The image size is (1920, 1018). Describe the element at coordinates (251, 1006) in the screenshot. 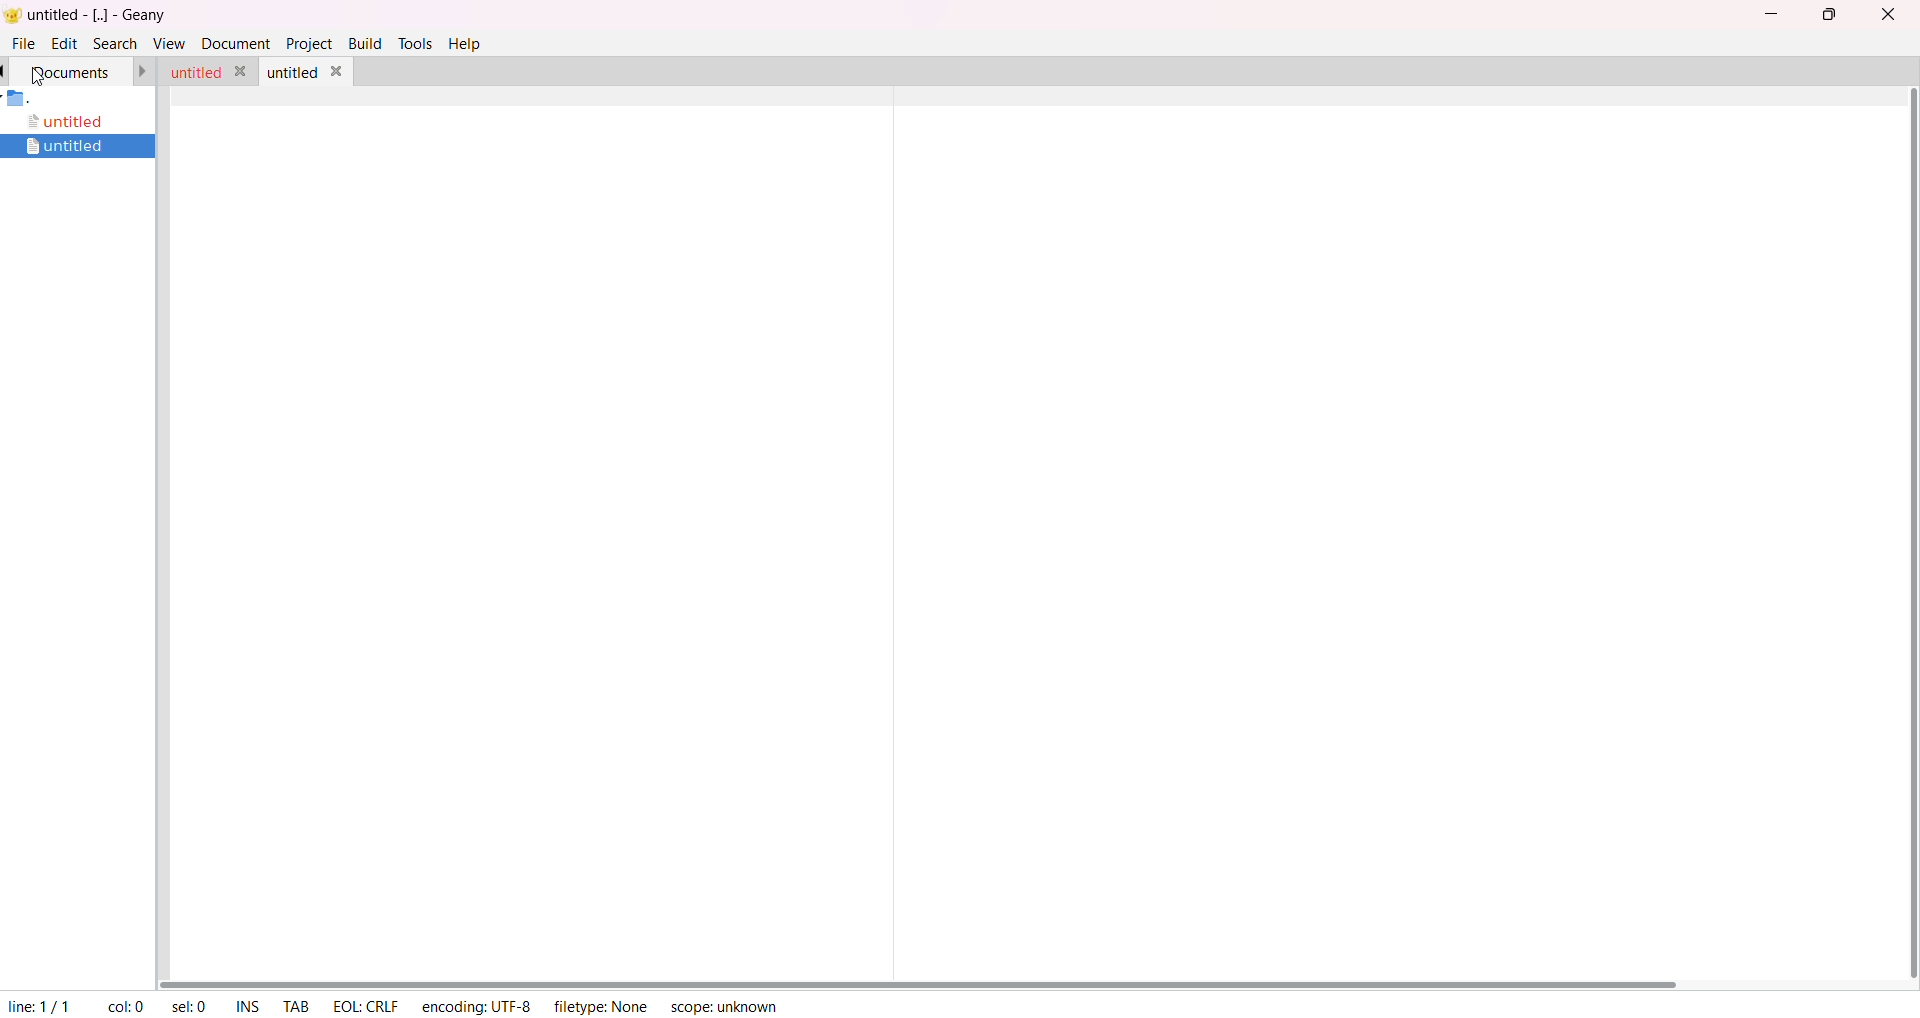

I see `ins` at that location.